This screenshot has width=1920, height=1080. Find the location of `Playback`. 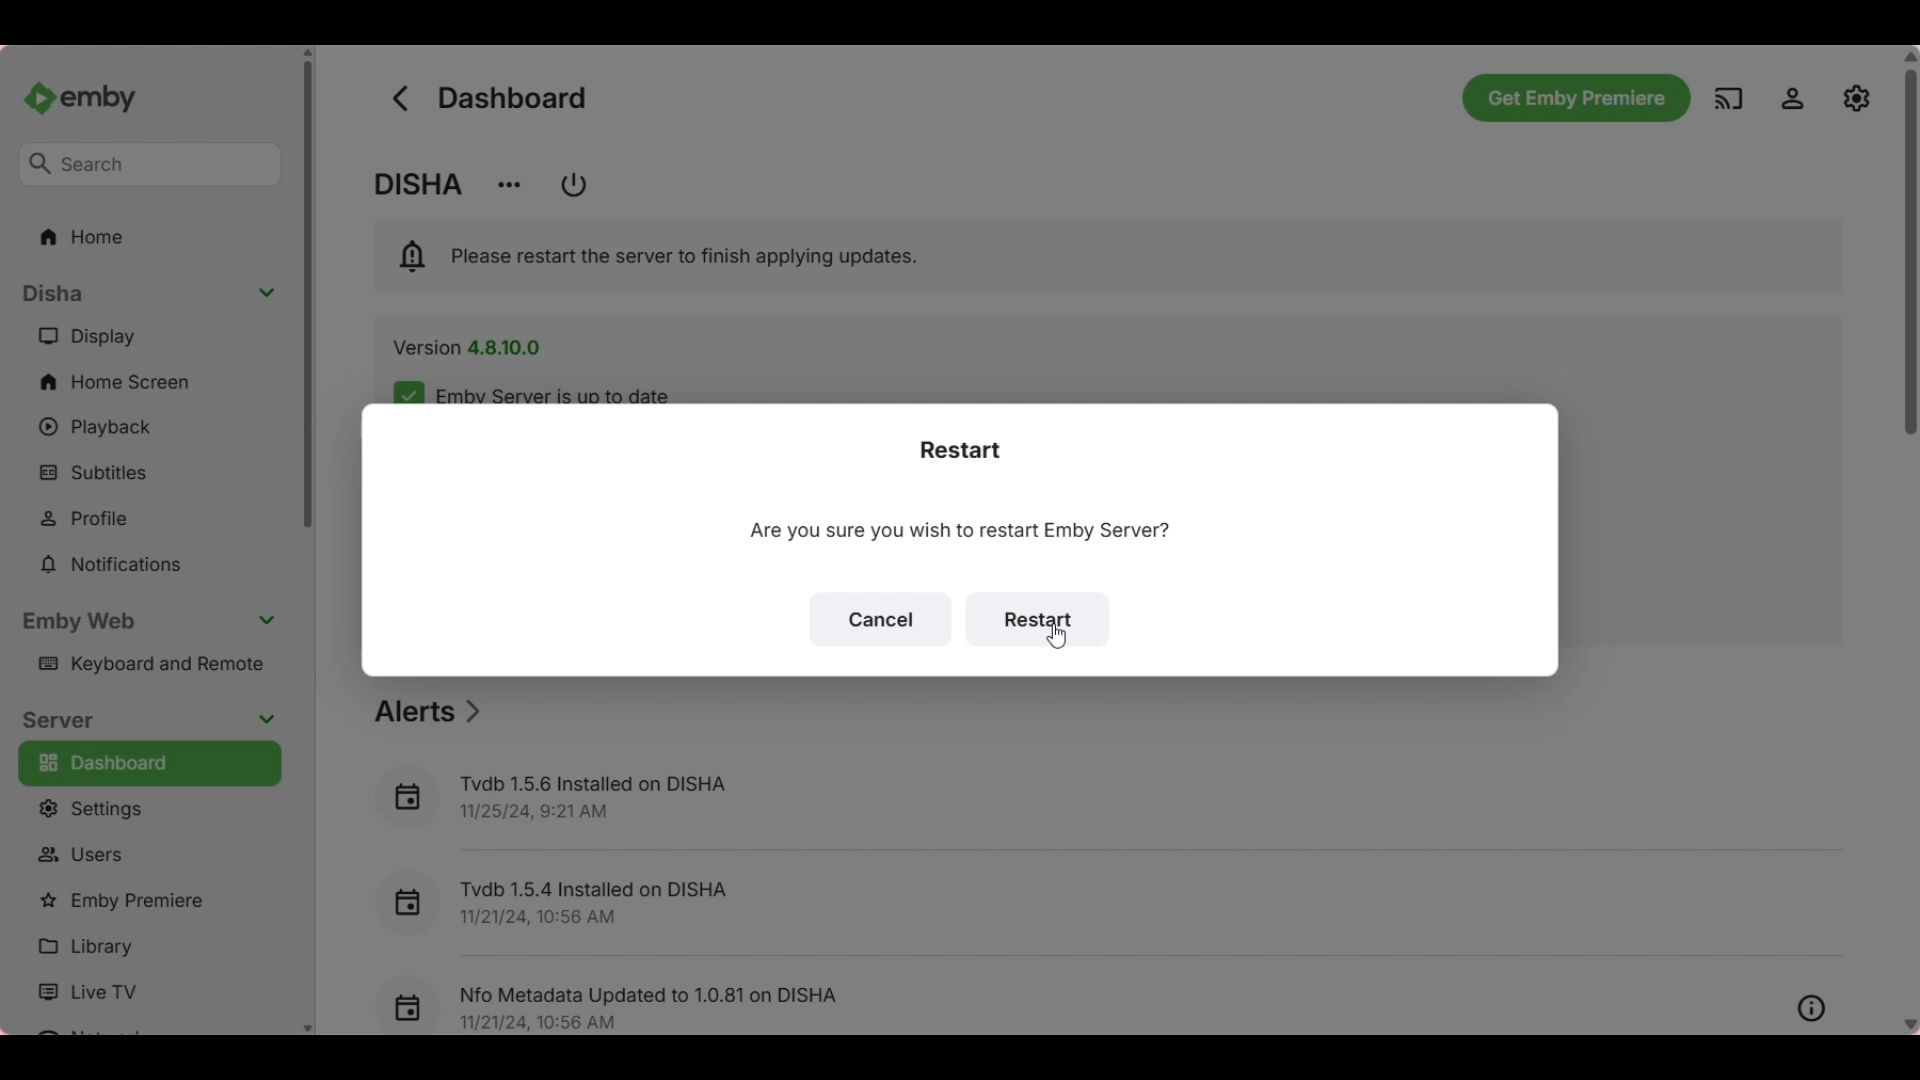

Playback is located at coordinates (149, 427).